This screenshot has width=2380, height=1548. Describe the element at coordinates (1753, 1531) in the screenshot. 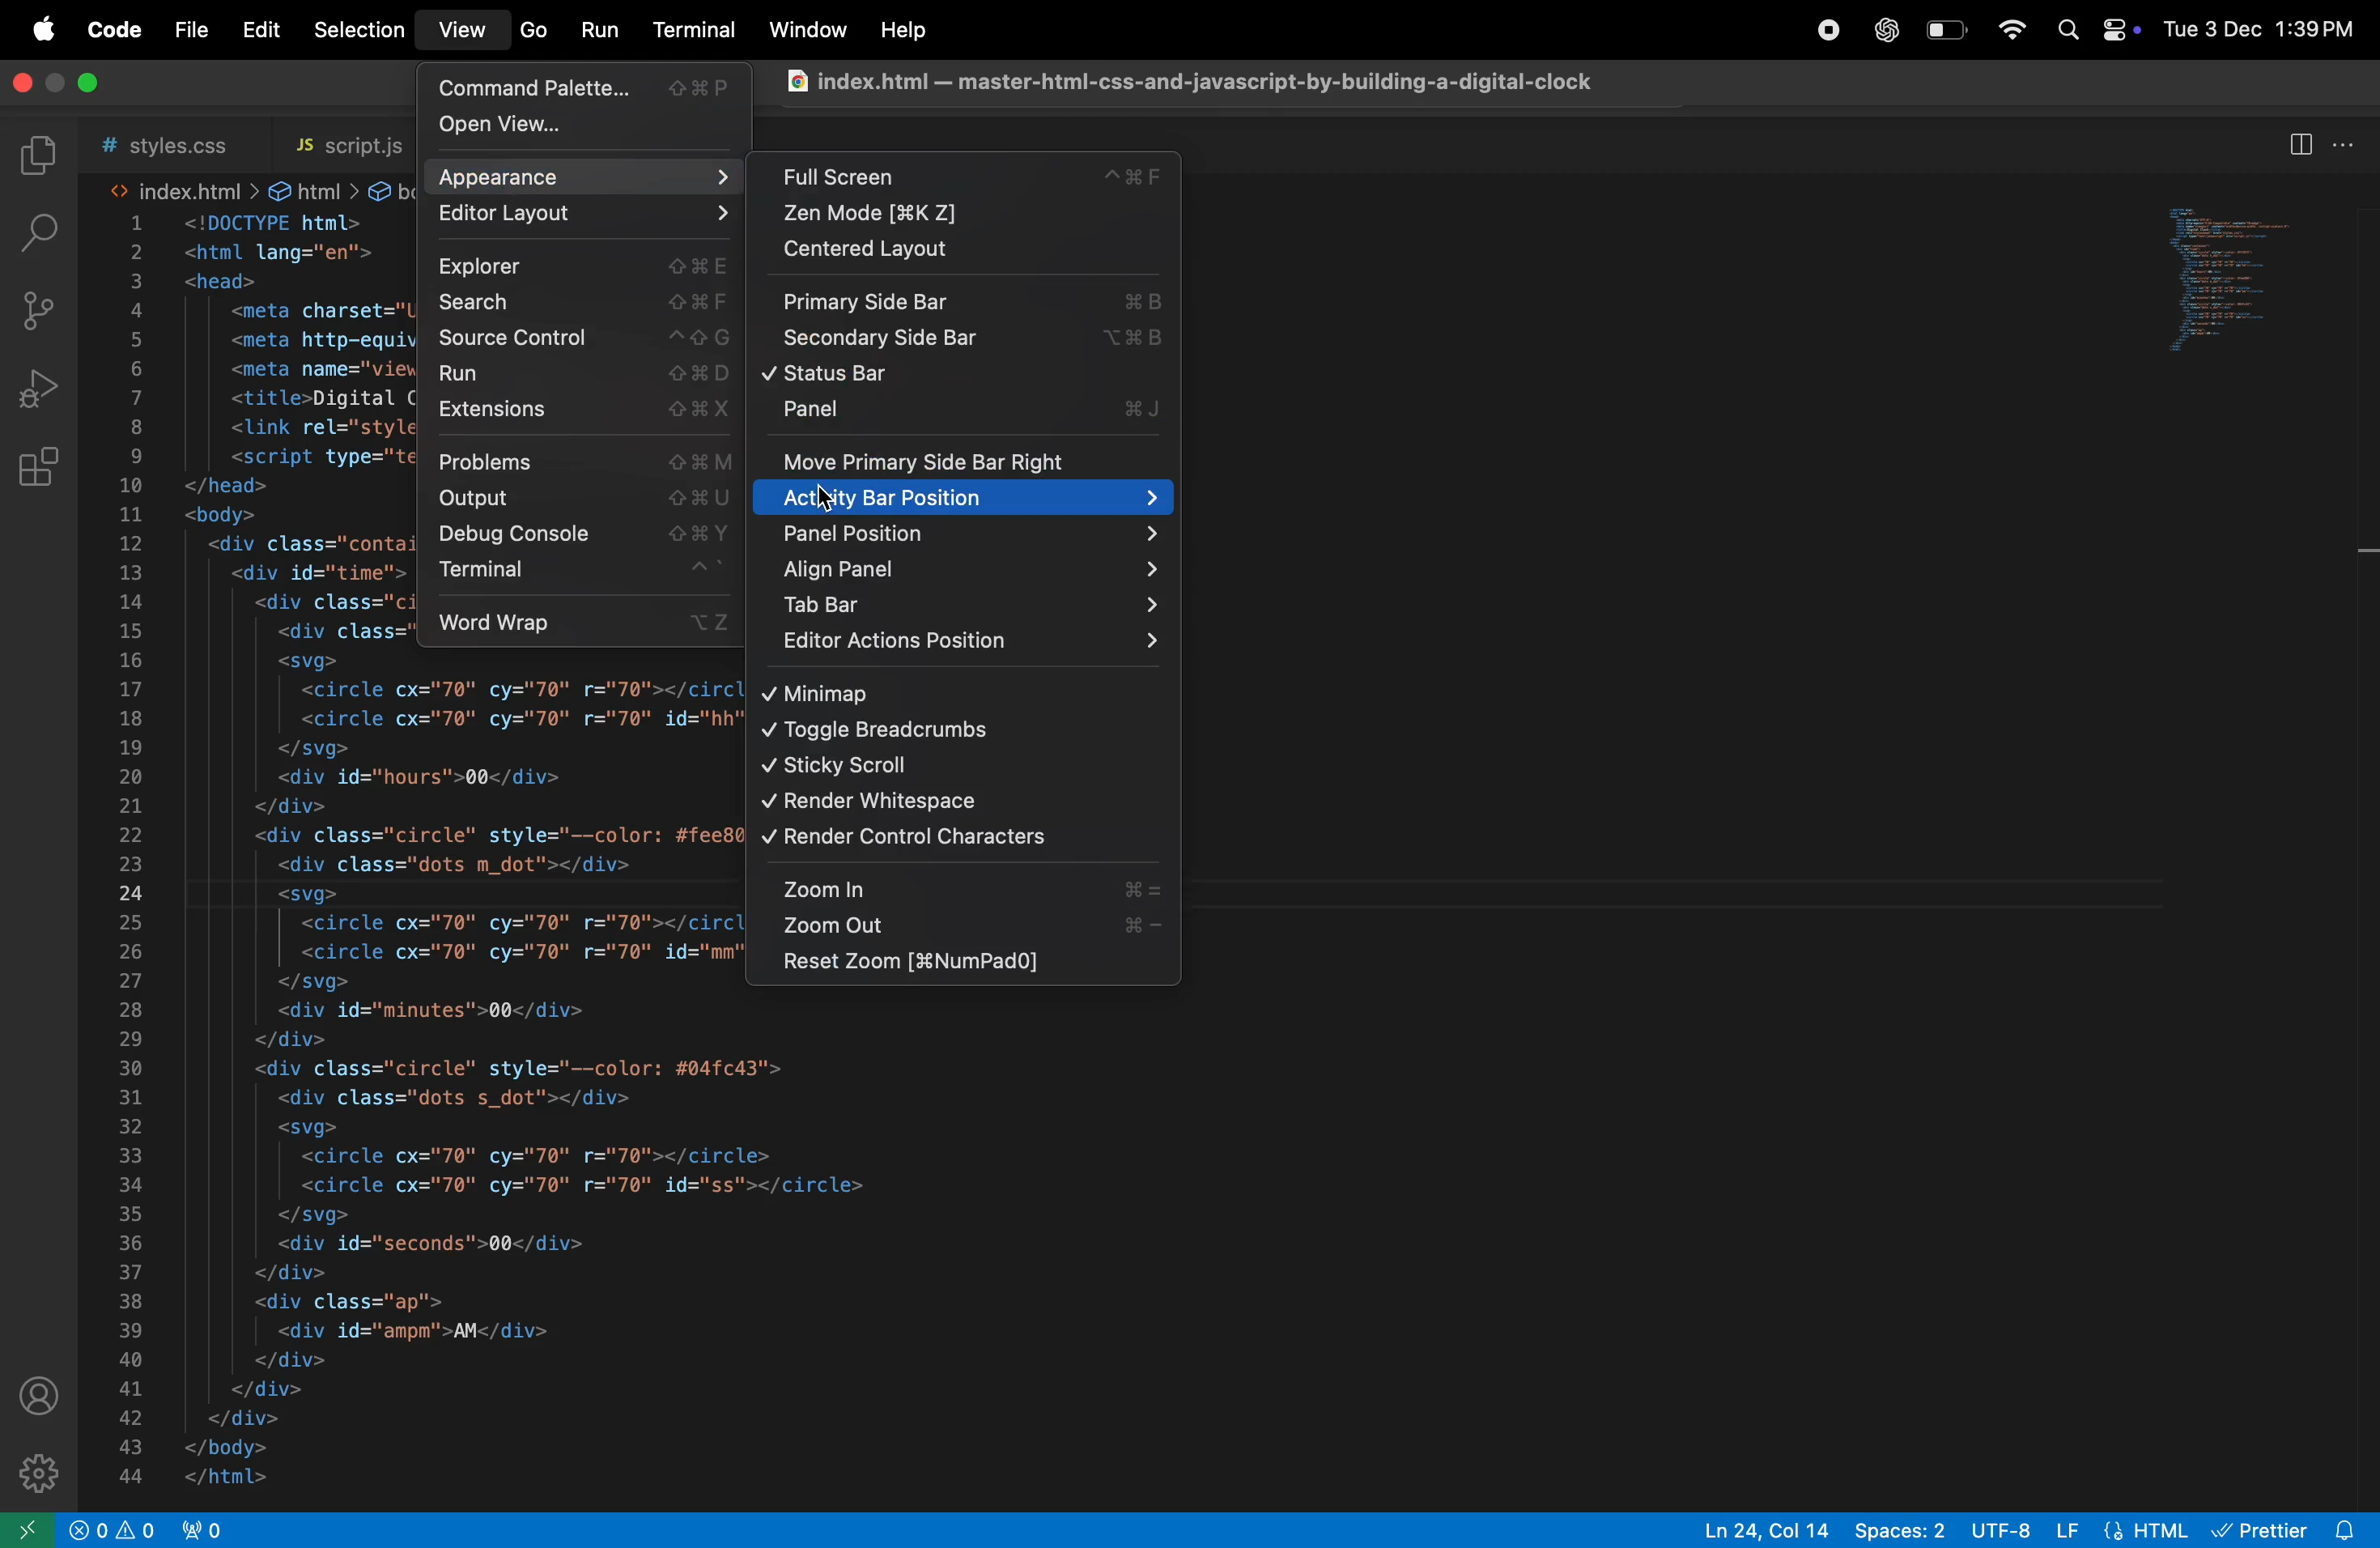

I see `ln col` at that location.